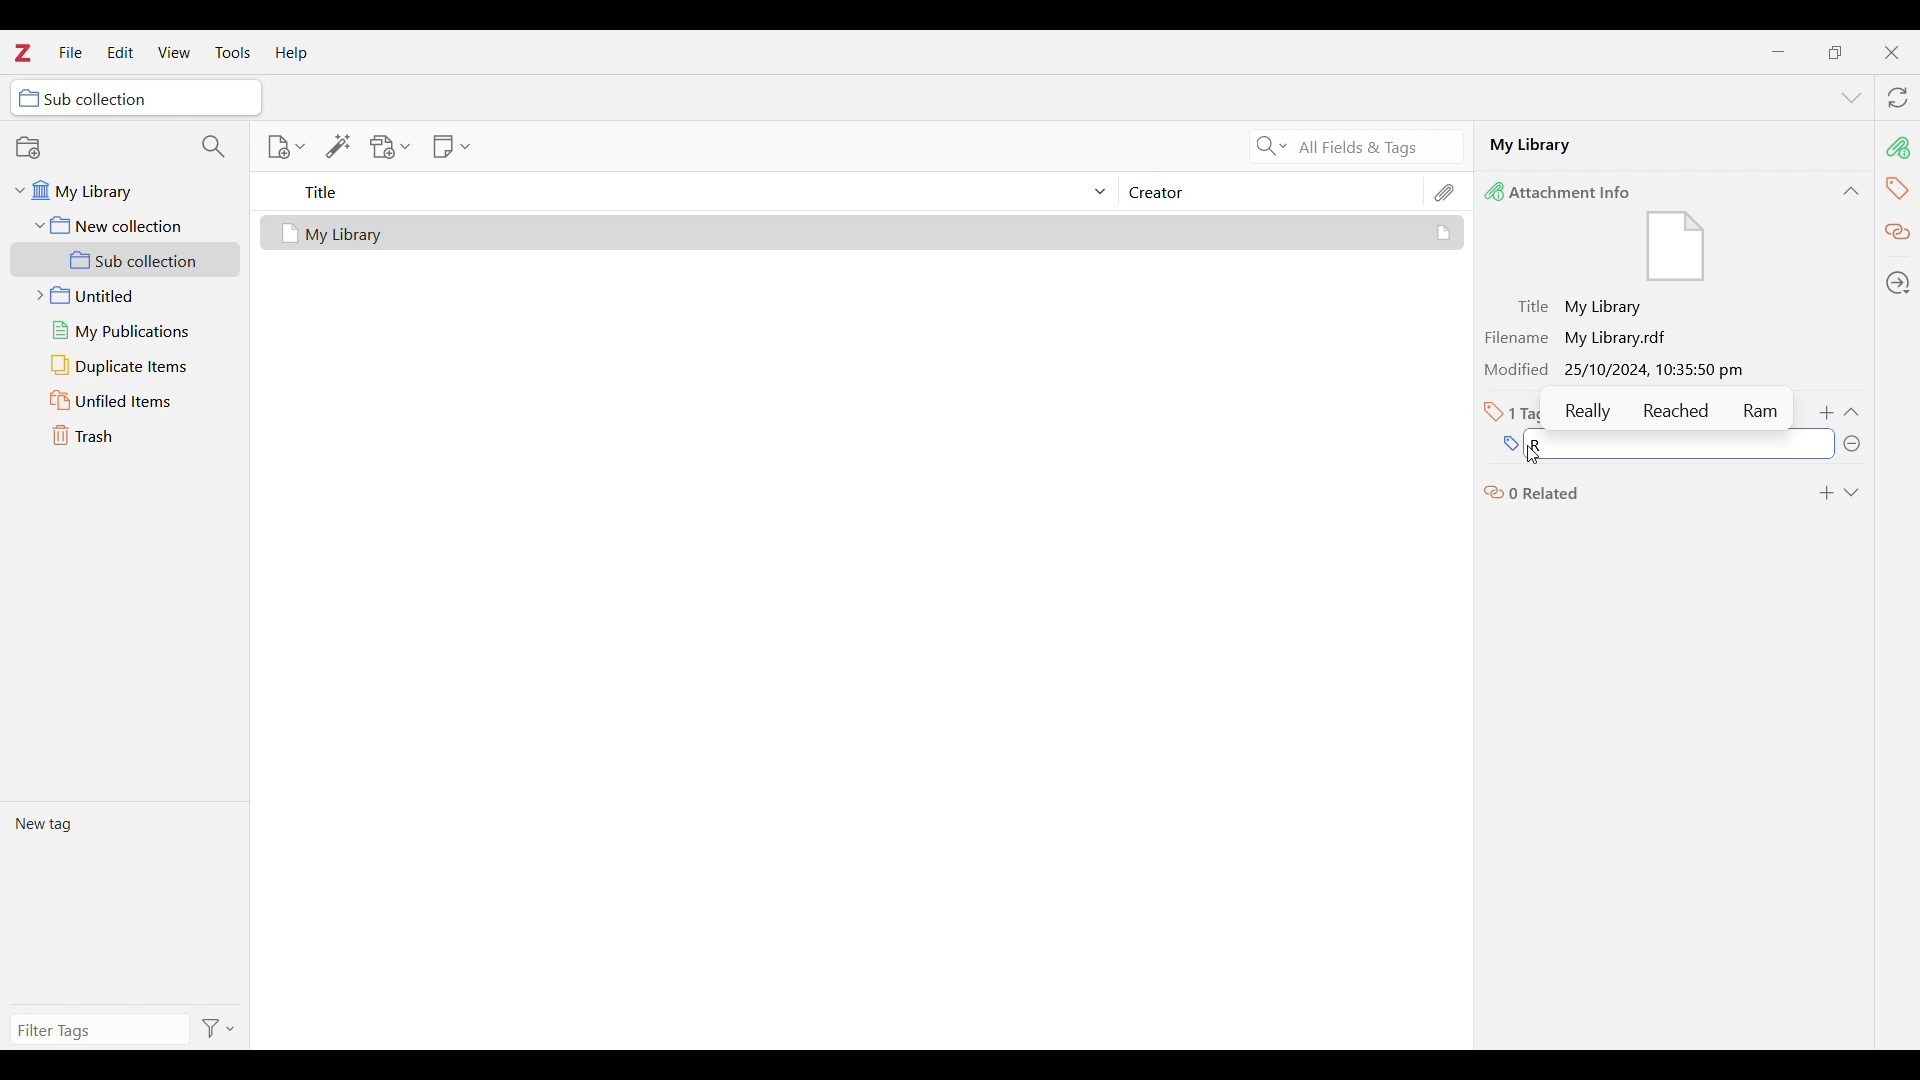 Image resolution: width=1920 pixels, height=1080 pixels. I want to click on pin, so click(1897, 147).